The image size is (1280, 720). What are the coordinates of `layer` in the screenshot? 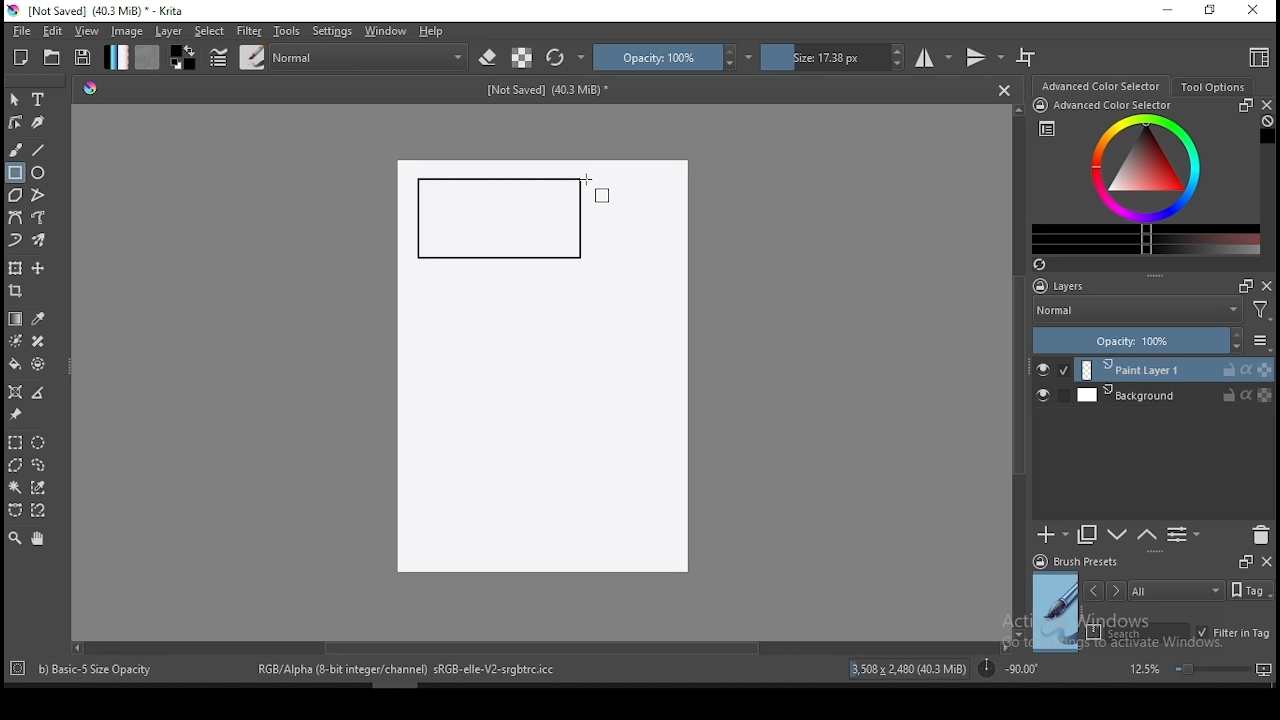 It's located at (170, 31).